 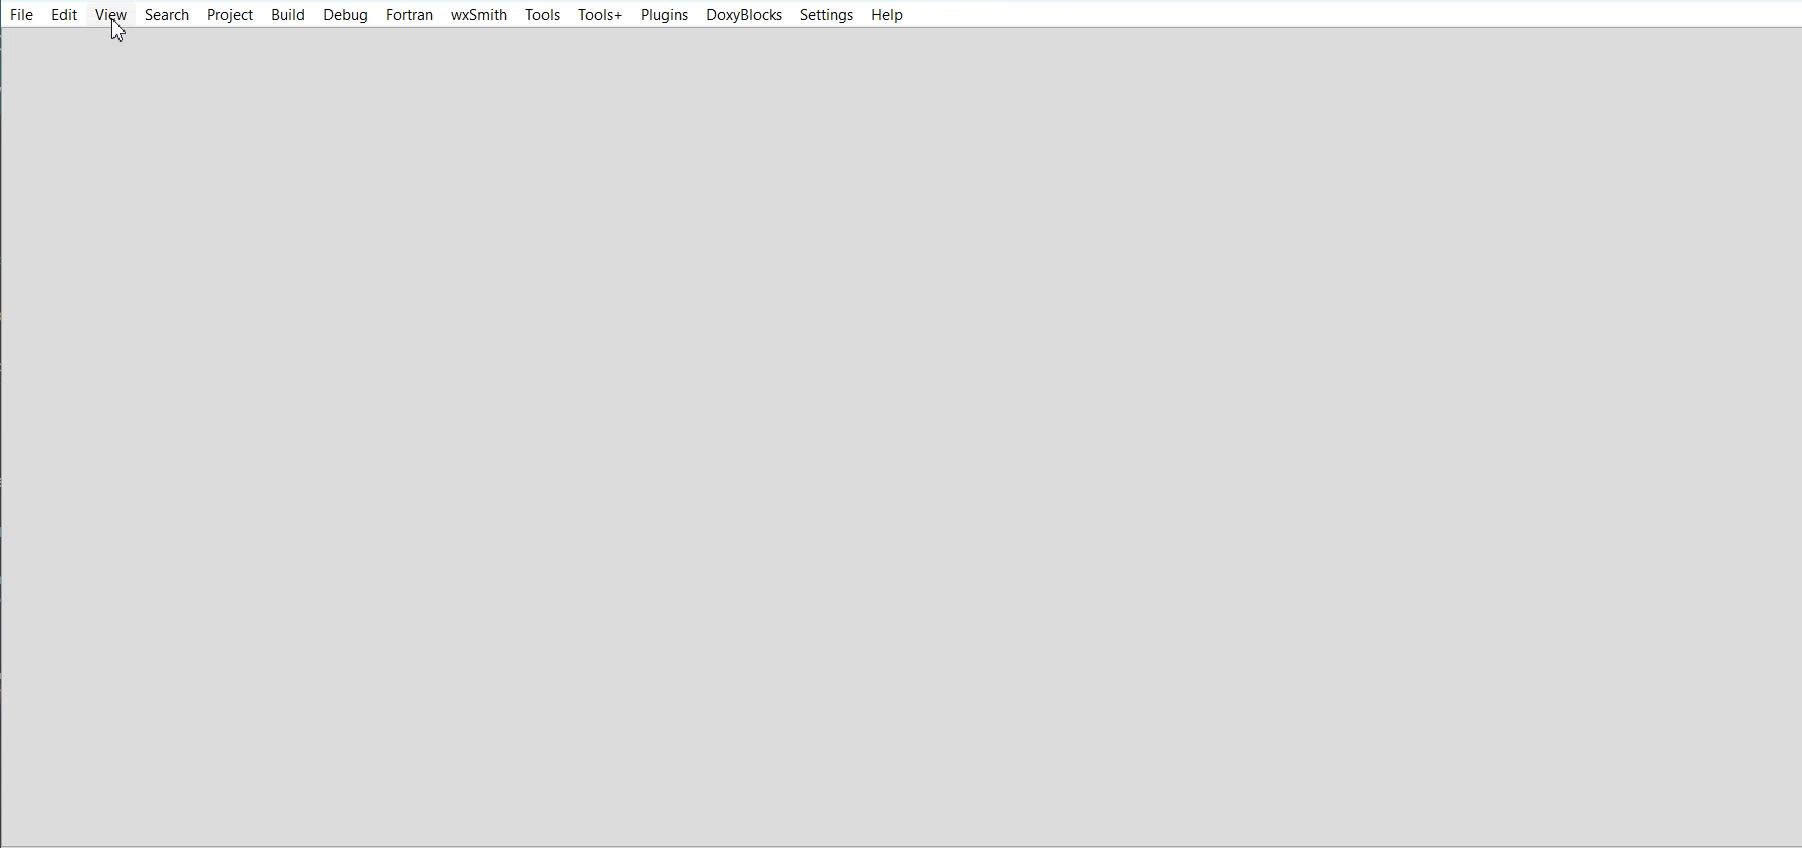 I want to click on Help, so click(x=885, y=16).